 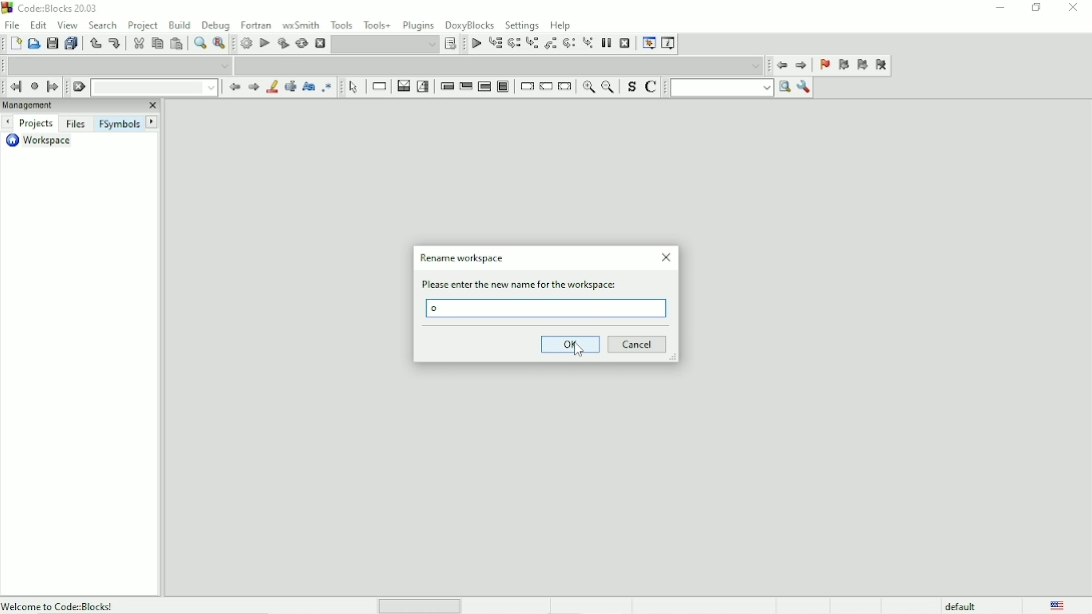 I want to click on DoxyBlocks, so click(x=470, y=23).